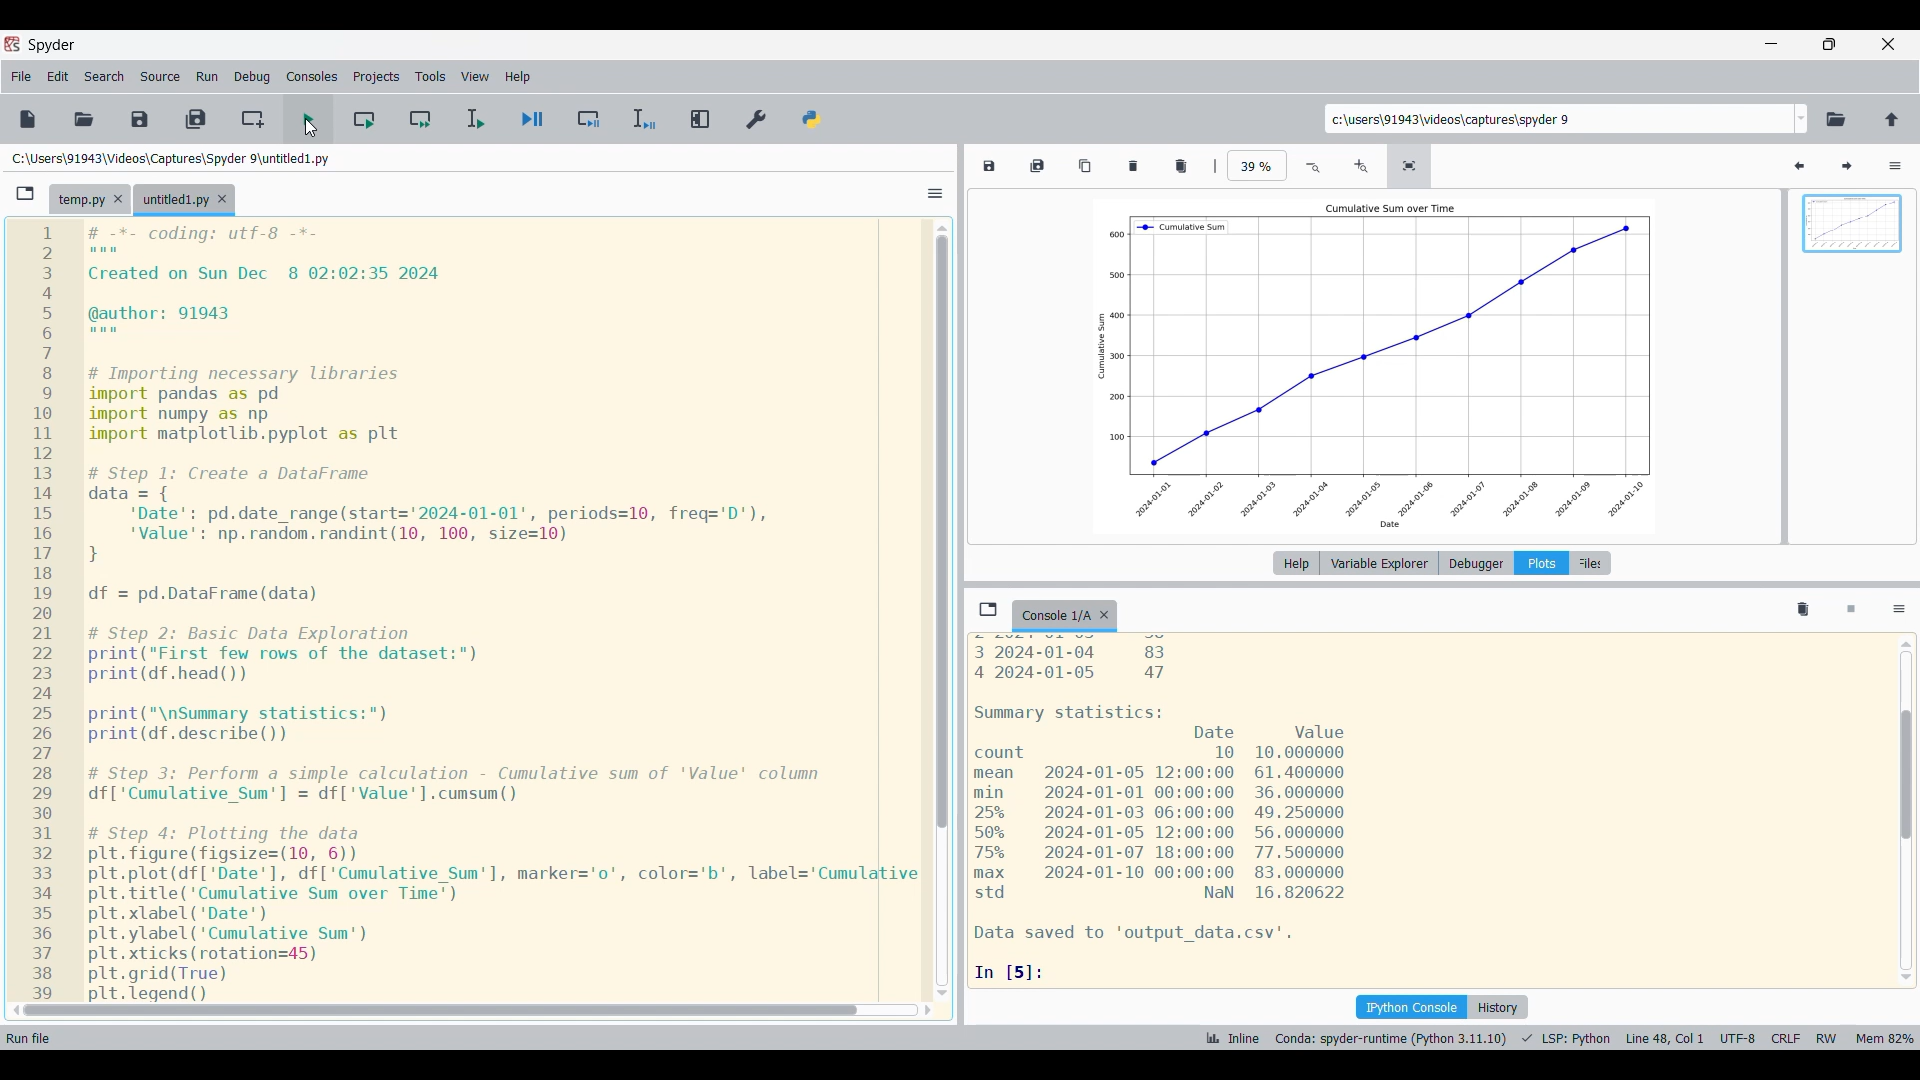 The height and width of the screenshot is (1080, 1920). Describe the element at coordinates (1661, 1038) in the screenshot. I see `cursor position` at that location.